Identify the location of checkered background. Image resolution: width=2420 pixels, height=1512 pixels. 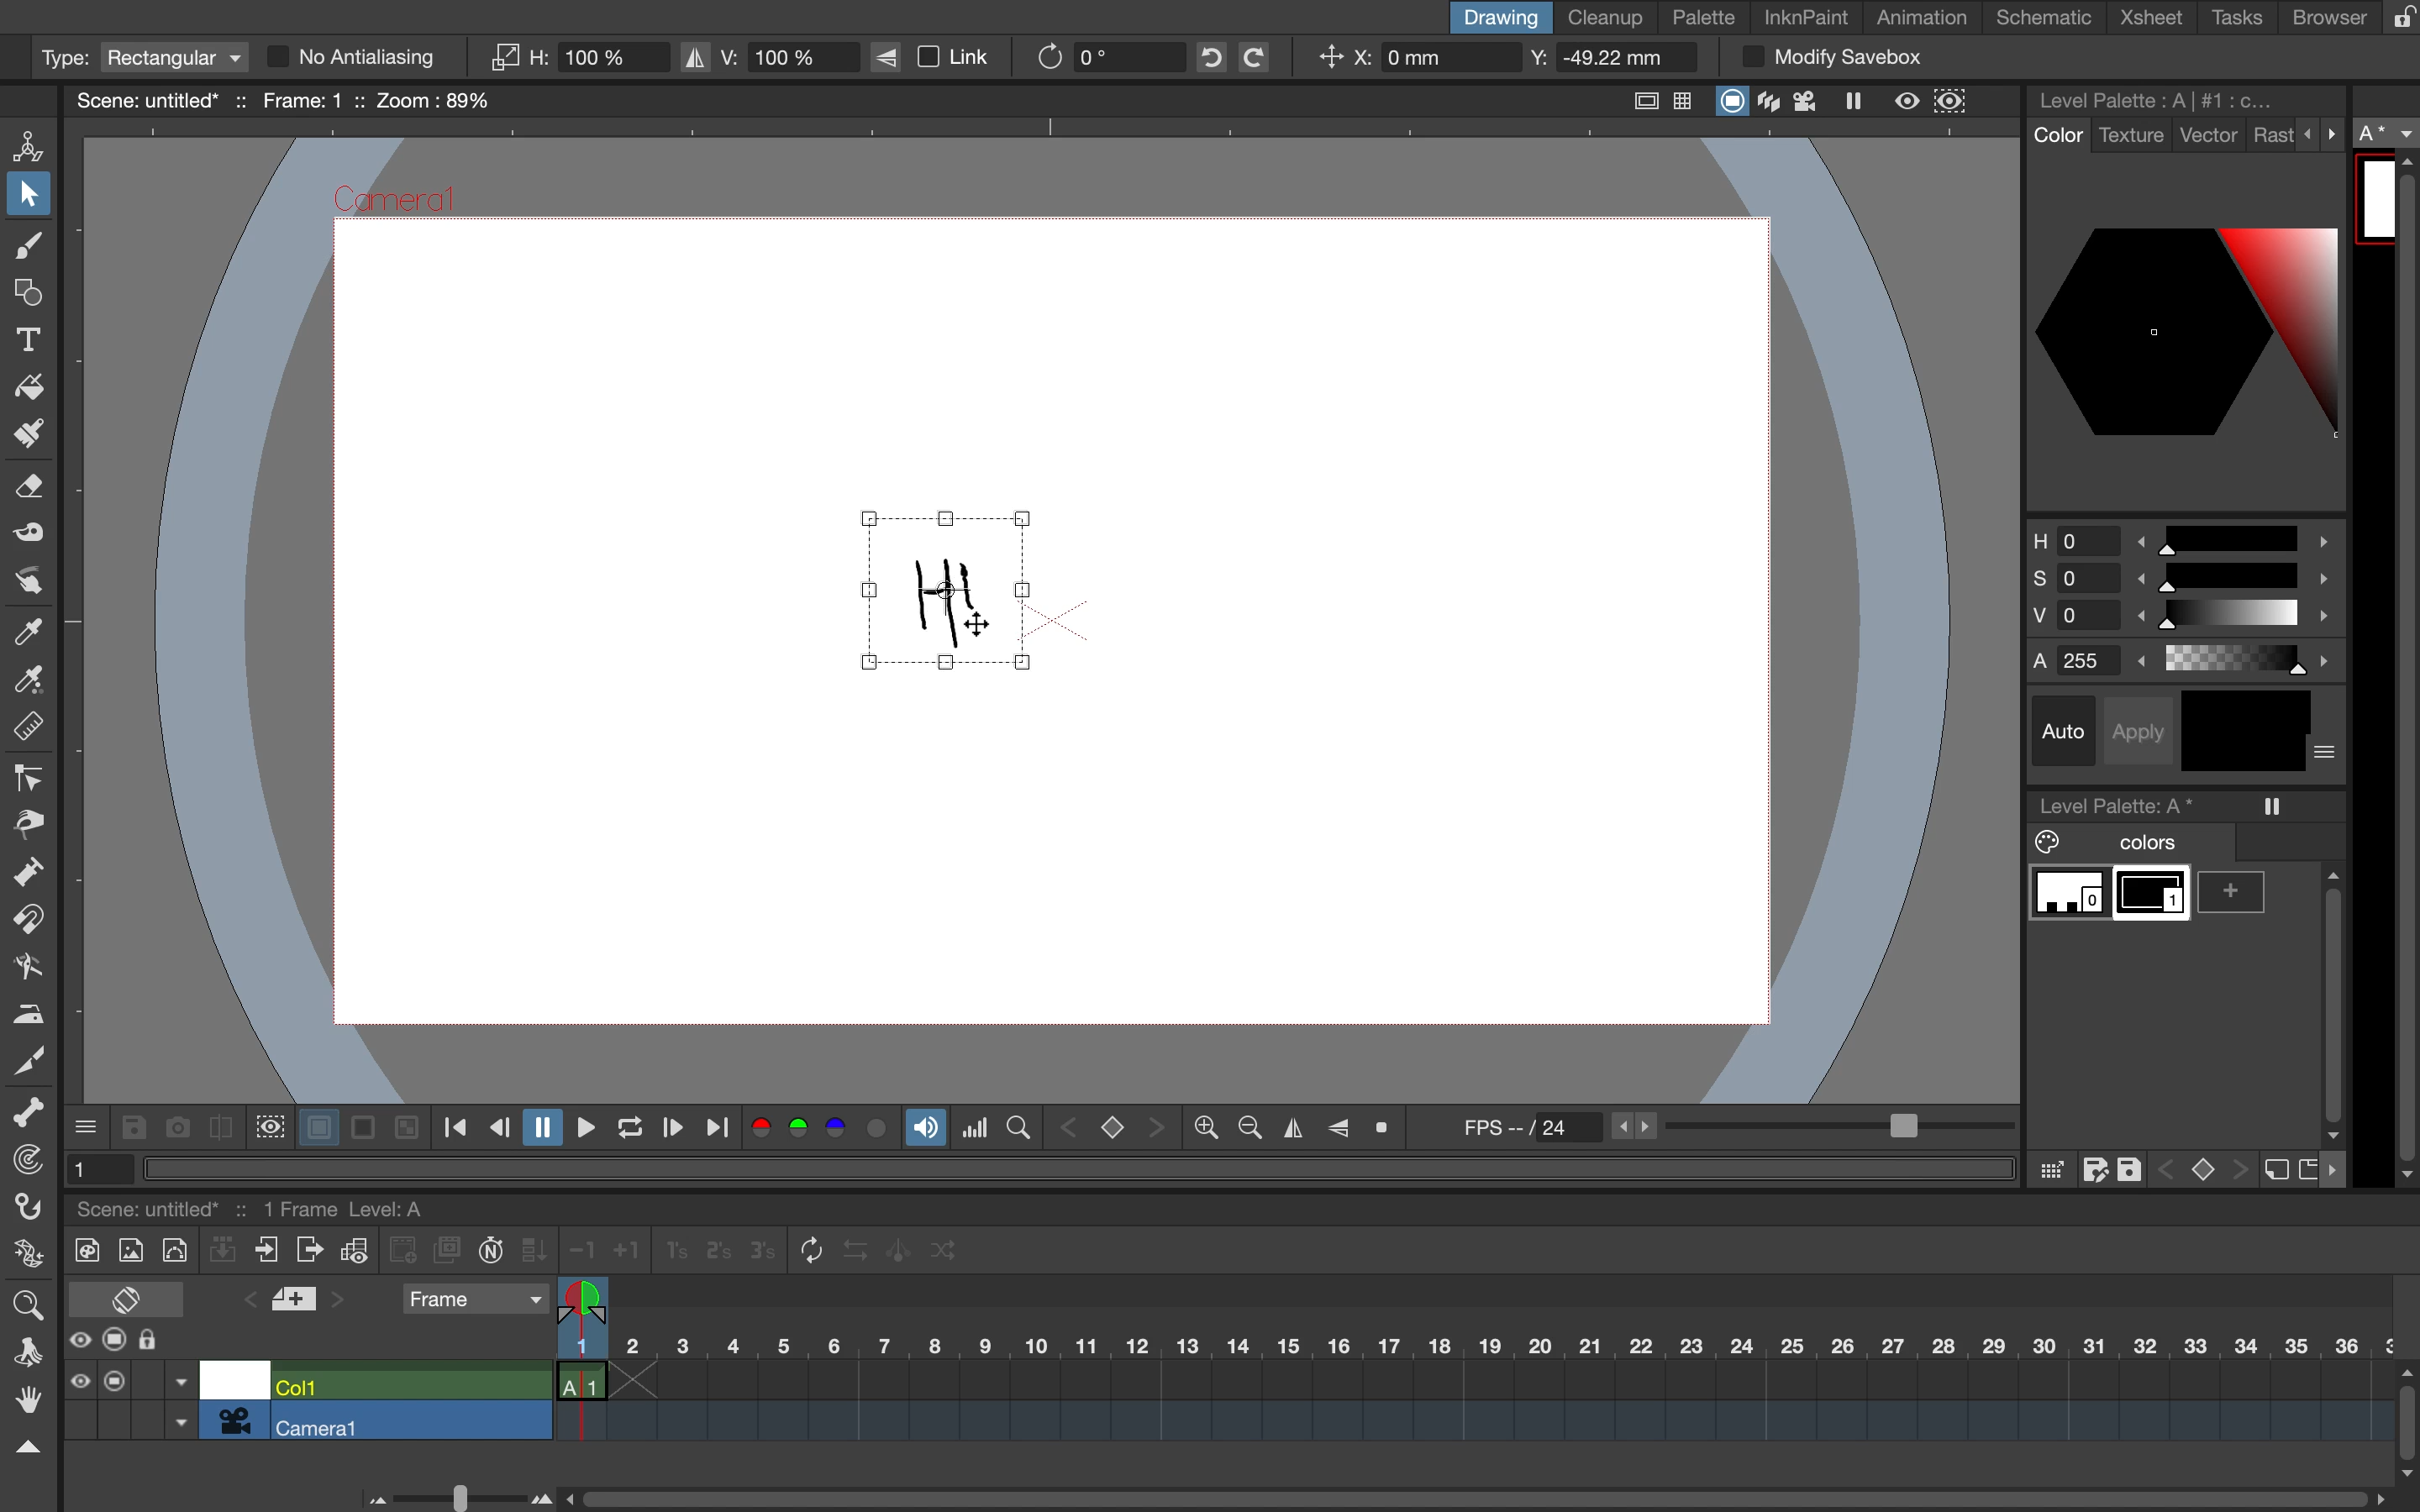
(404, 1125).